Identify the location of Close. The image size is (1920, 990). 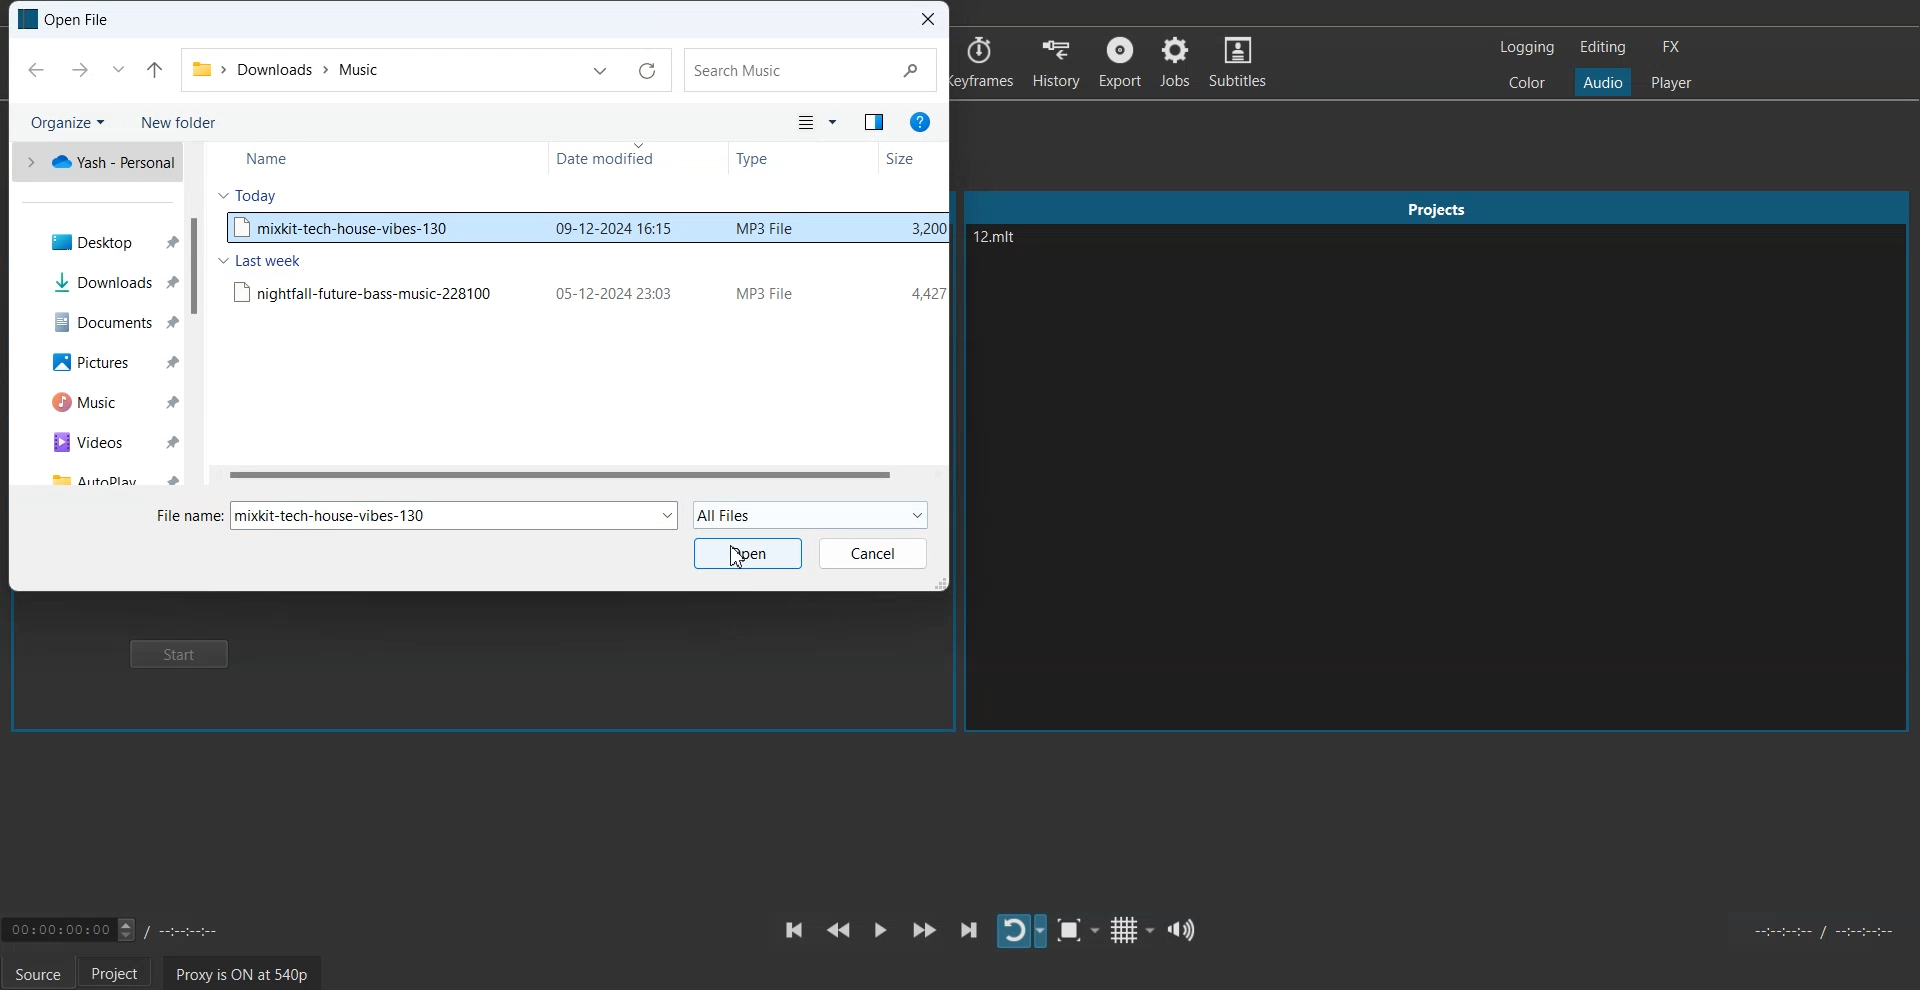
(928, 18).